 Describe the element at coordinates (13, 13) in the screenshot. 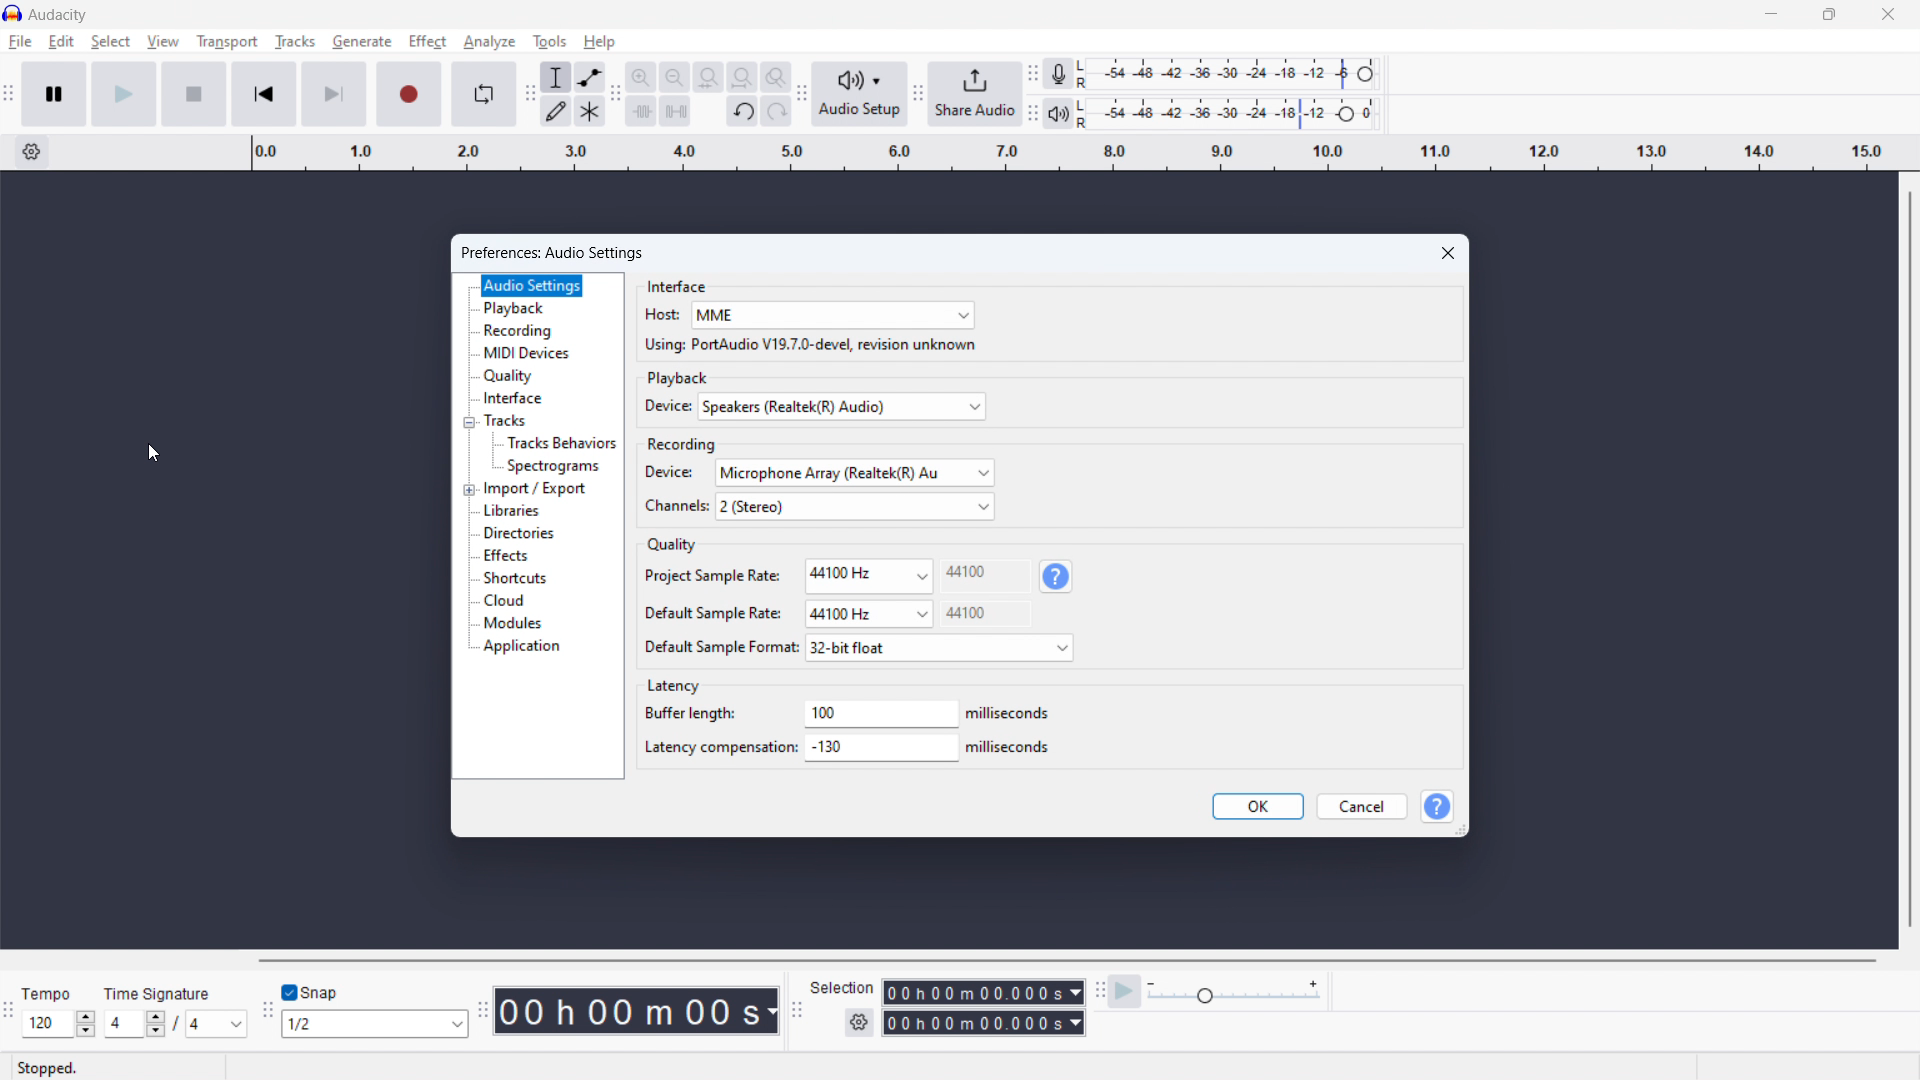

I see `logo` at that location.